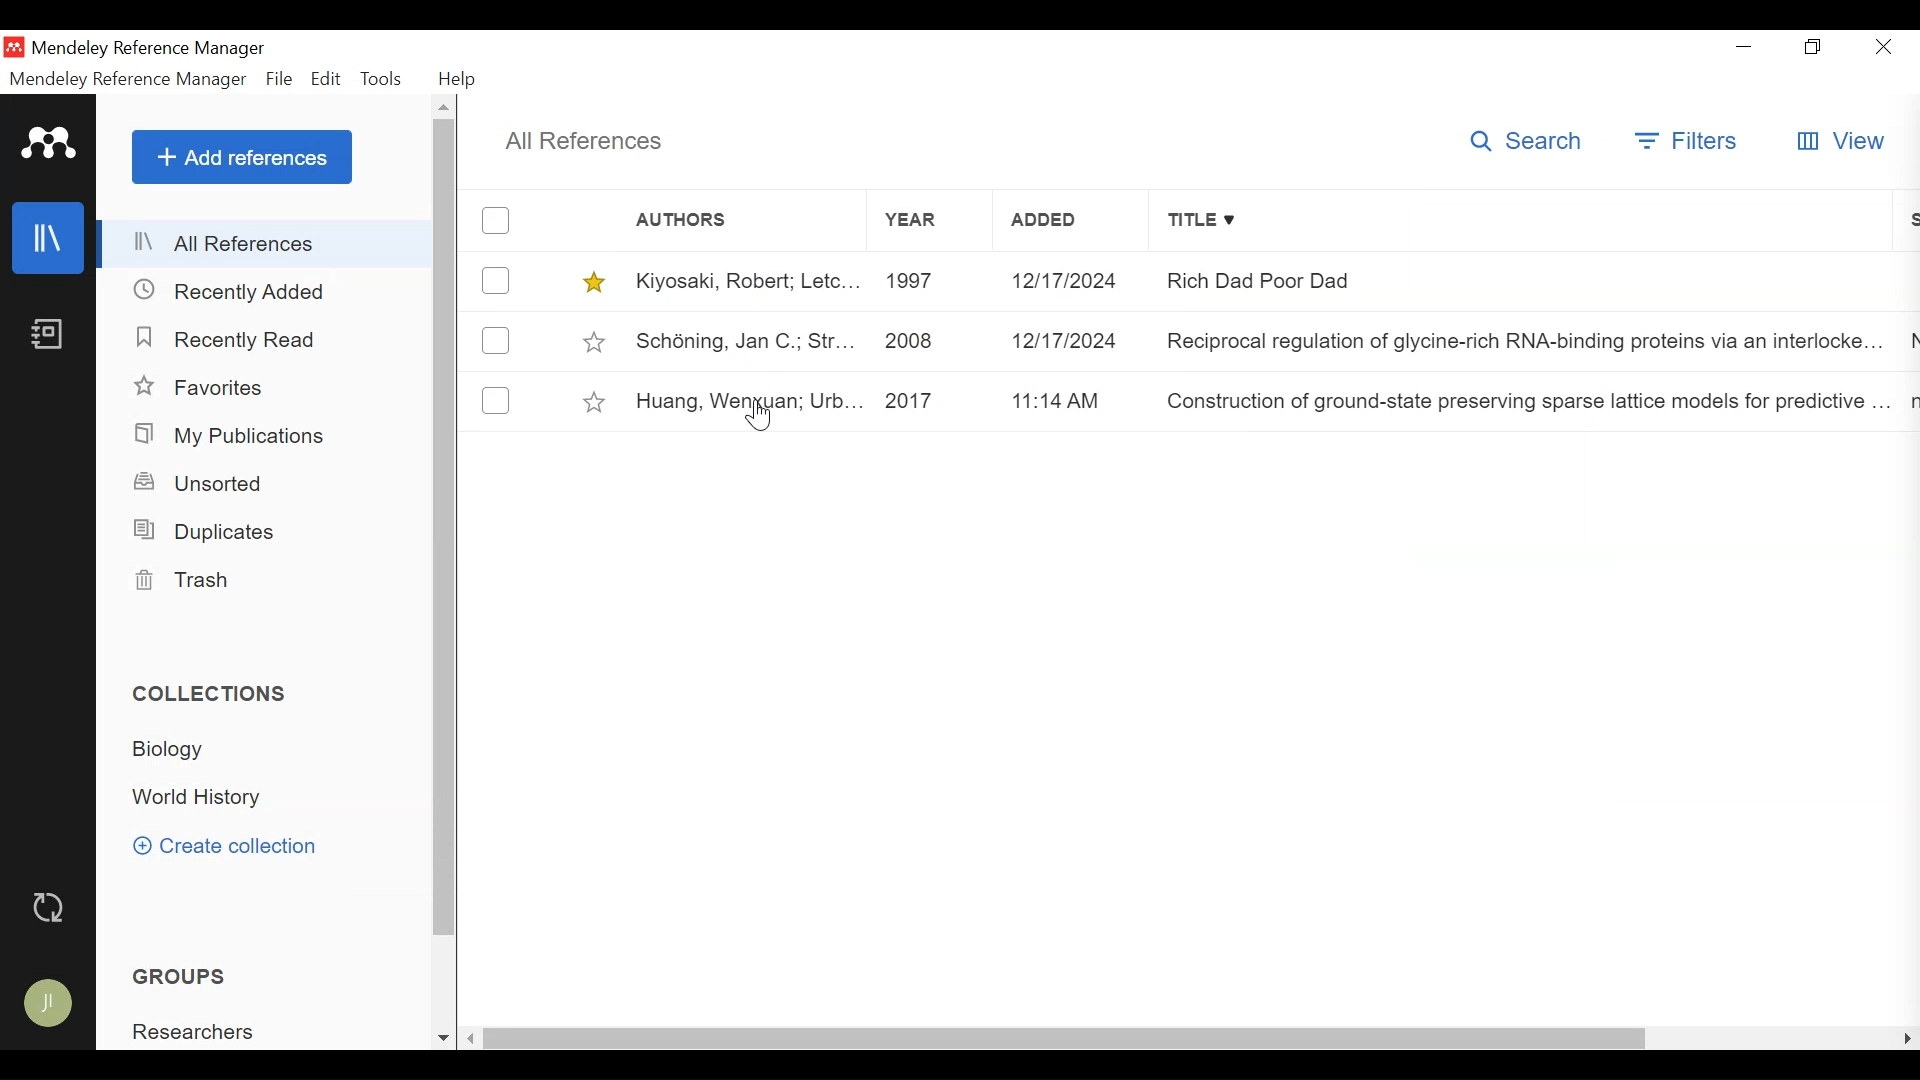 This screenshot has width=1920, height=1080. What do you see at coordinates (745, 282) in the screenshot?
I see `Kiyosaki, Robert, Letc...` at bounding box center [745, 282].